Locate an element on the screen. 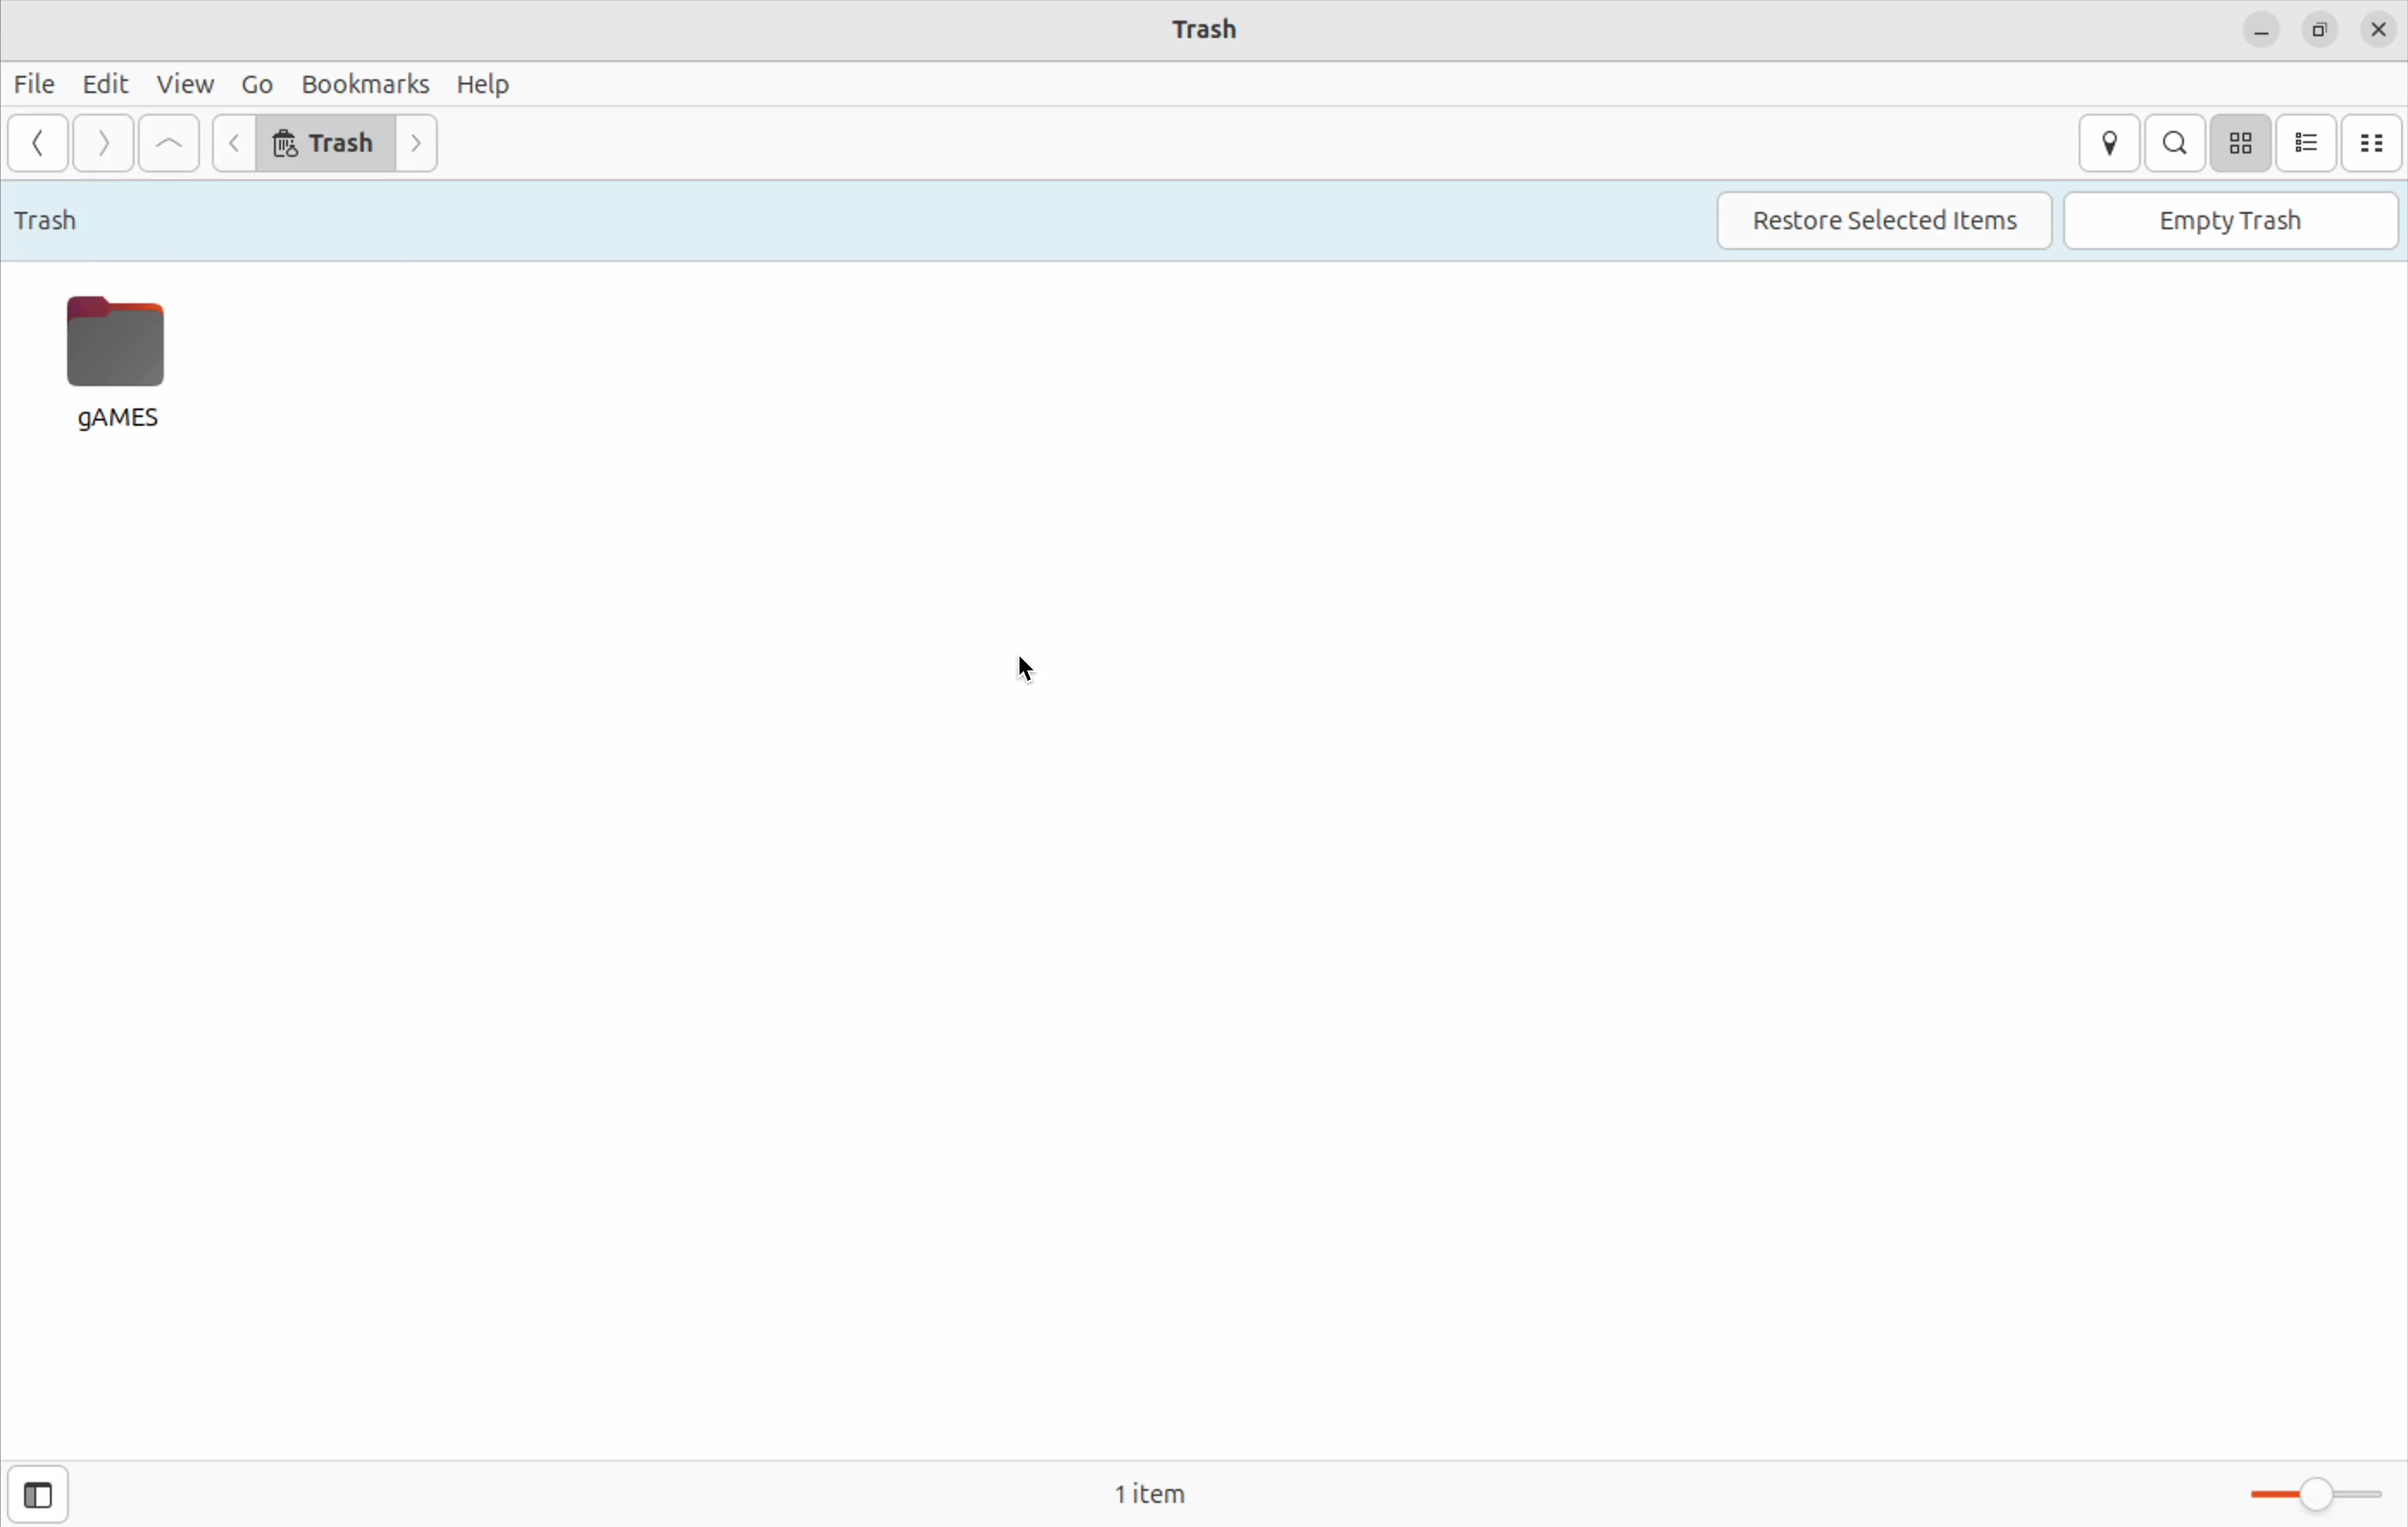 The width and height of the screenshot is (2408, 1527). trash is located at coordinates (1206, 28).